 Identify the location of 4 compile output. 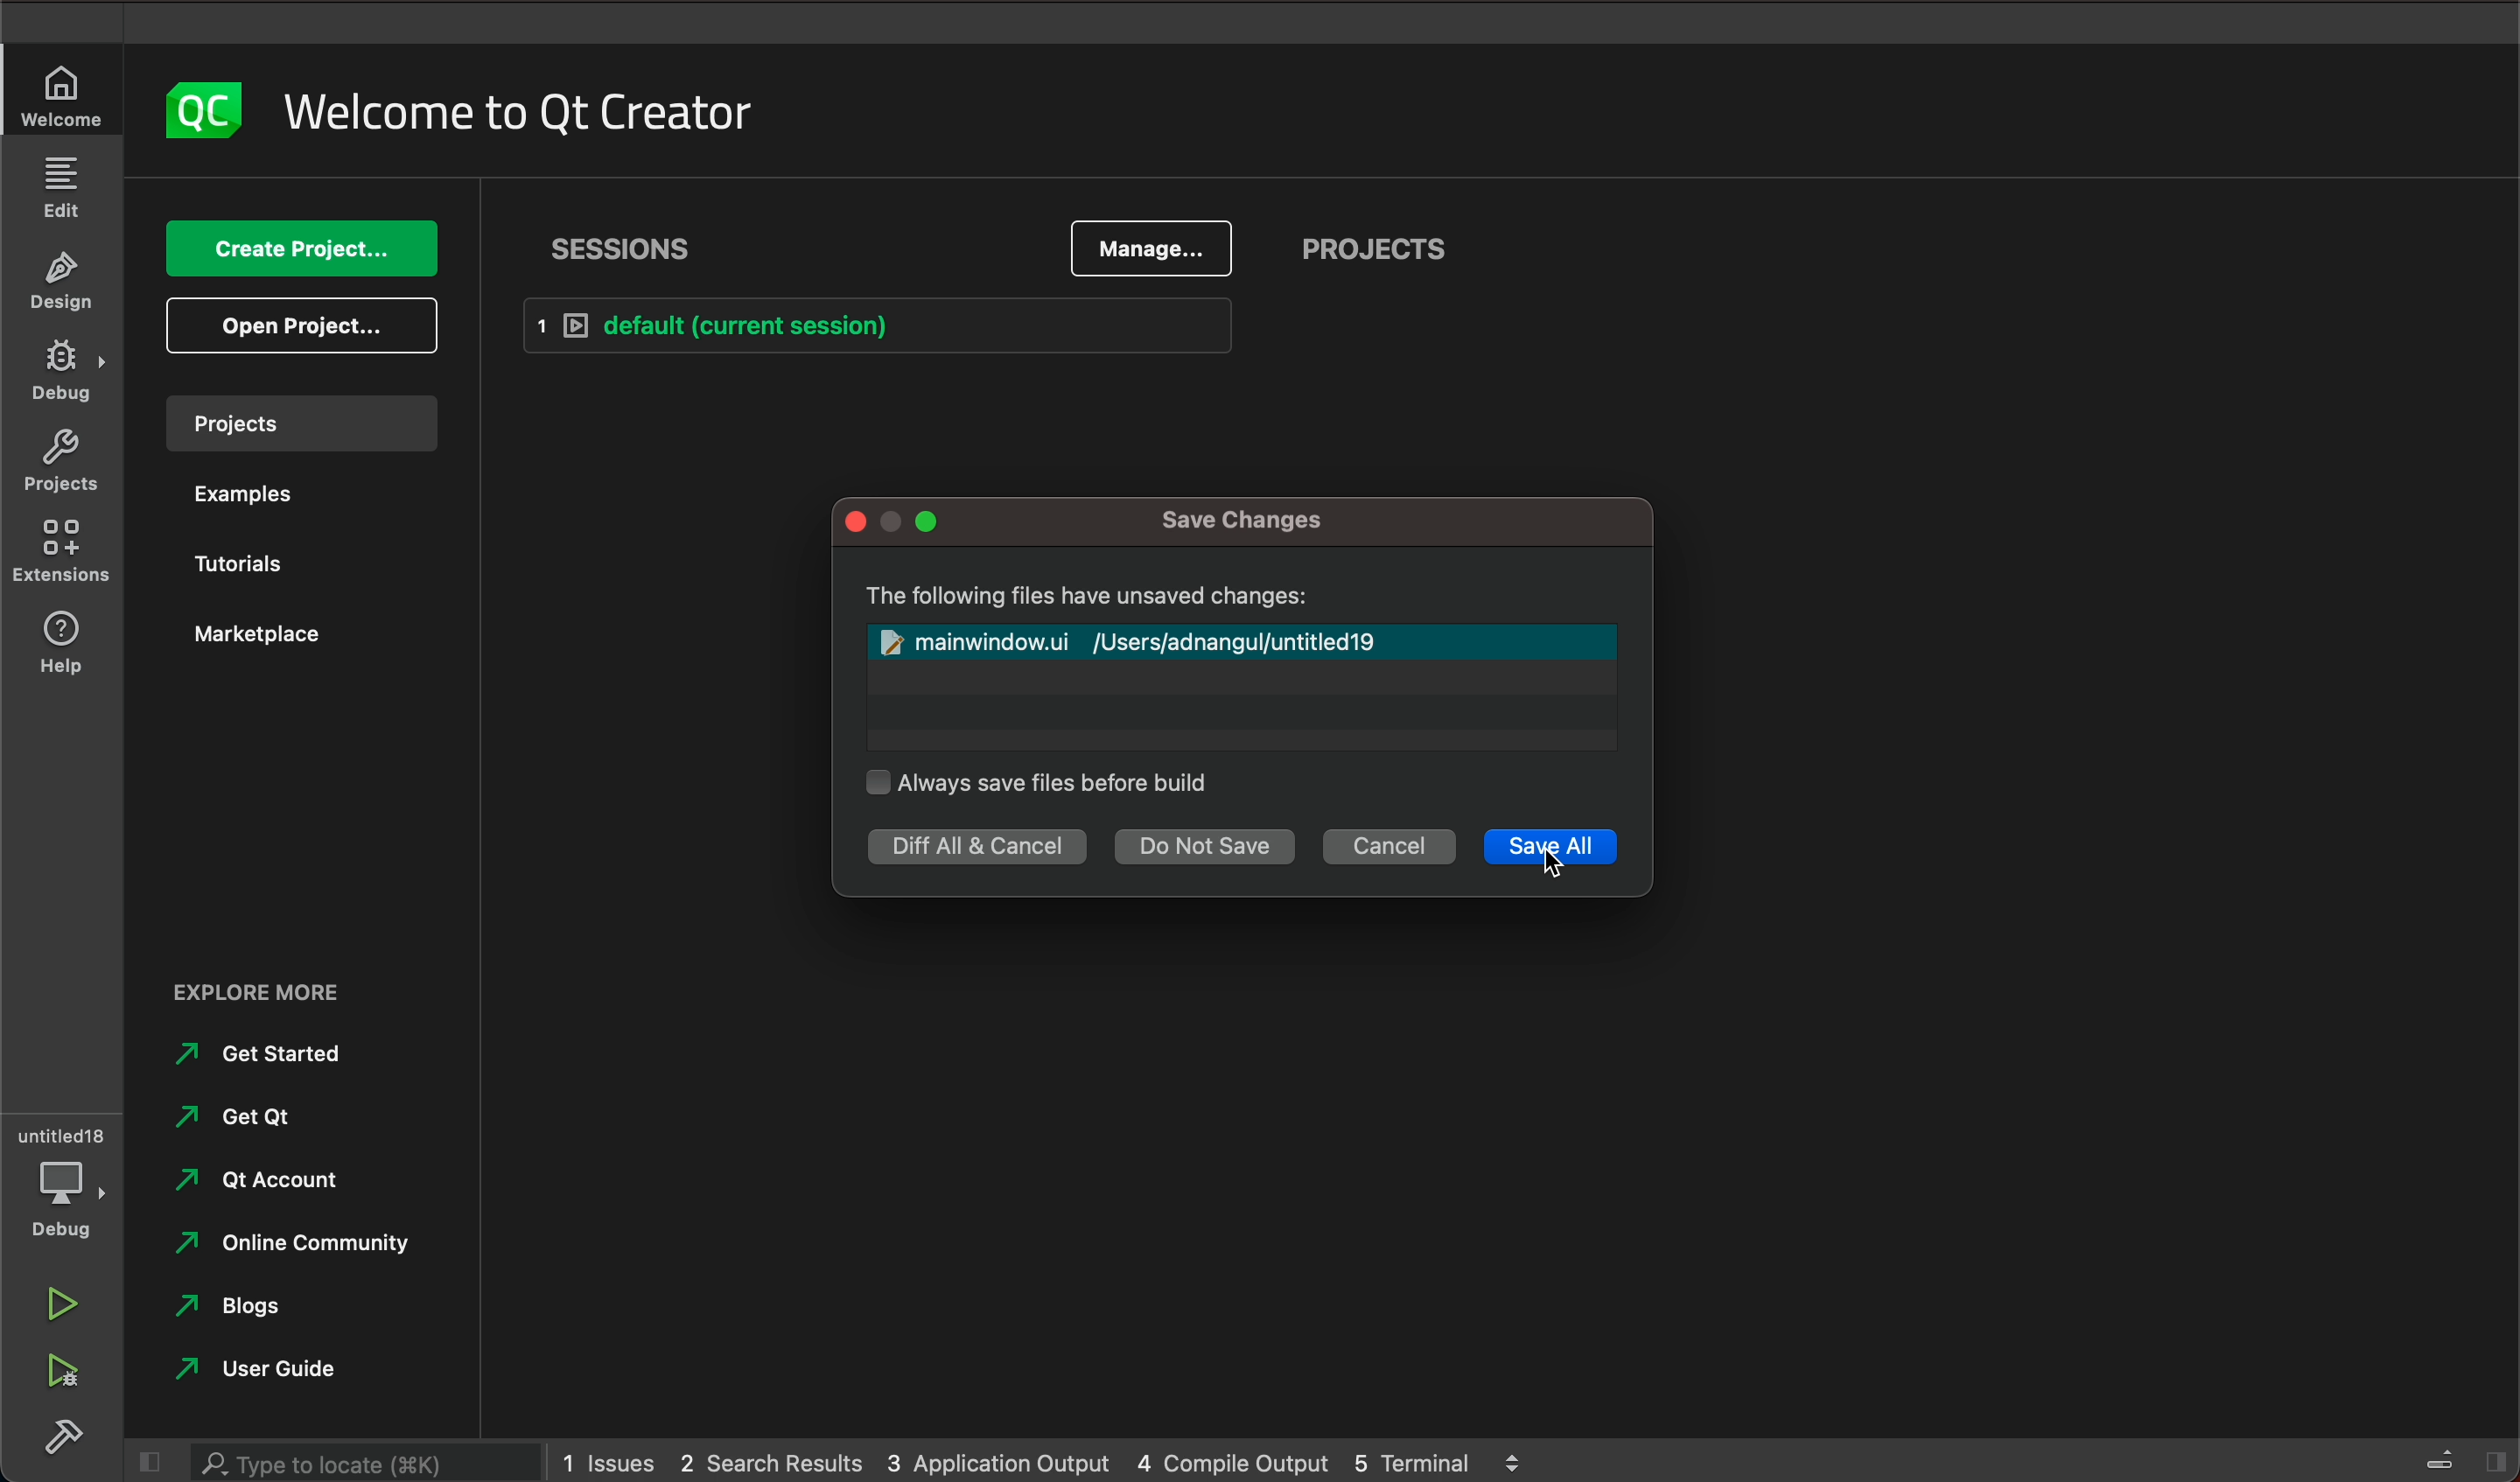
(1233, 1456).